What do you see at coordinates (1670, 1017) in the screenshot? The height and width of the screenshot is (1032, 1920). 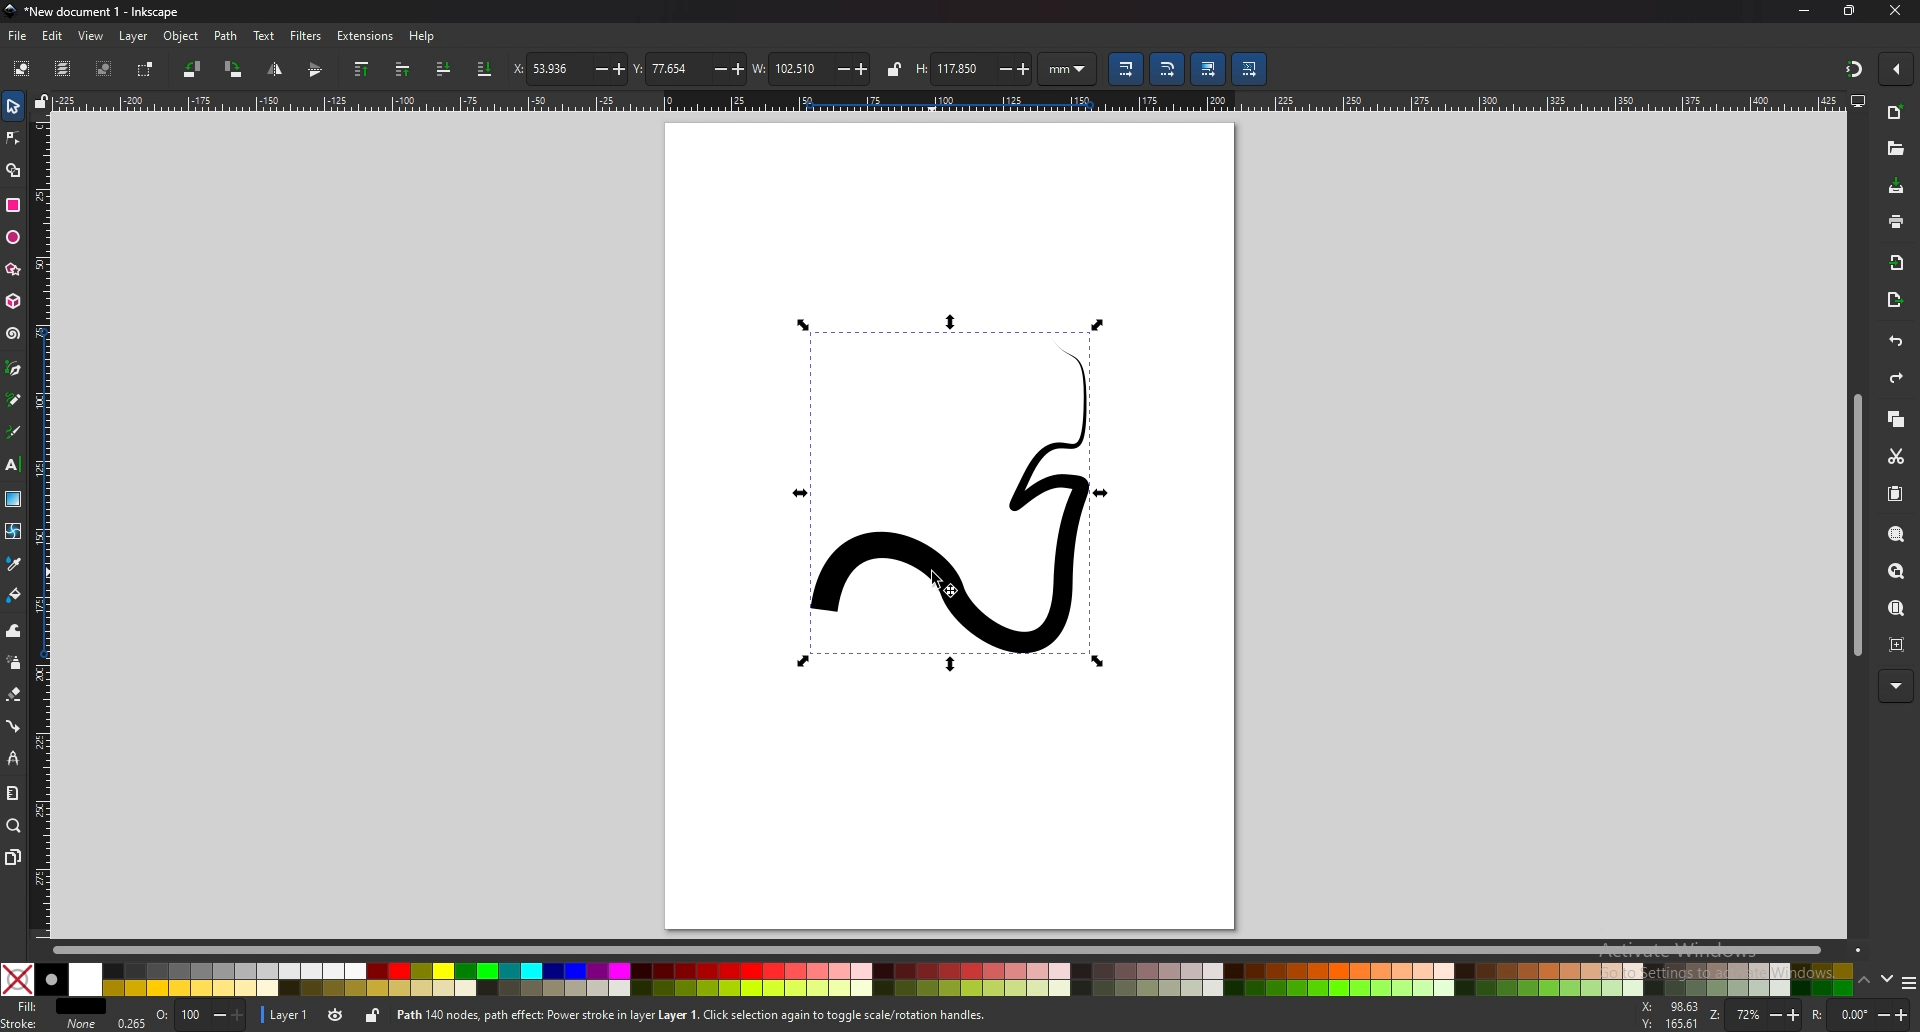 I see `cursor coordinates` at bounding box center [1670, 1017].